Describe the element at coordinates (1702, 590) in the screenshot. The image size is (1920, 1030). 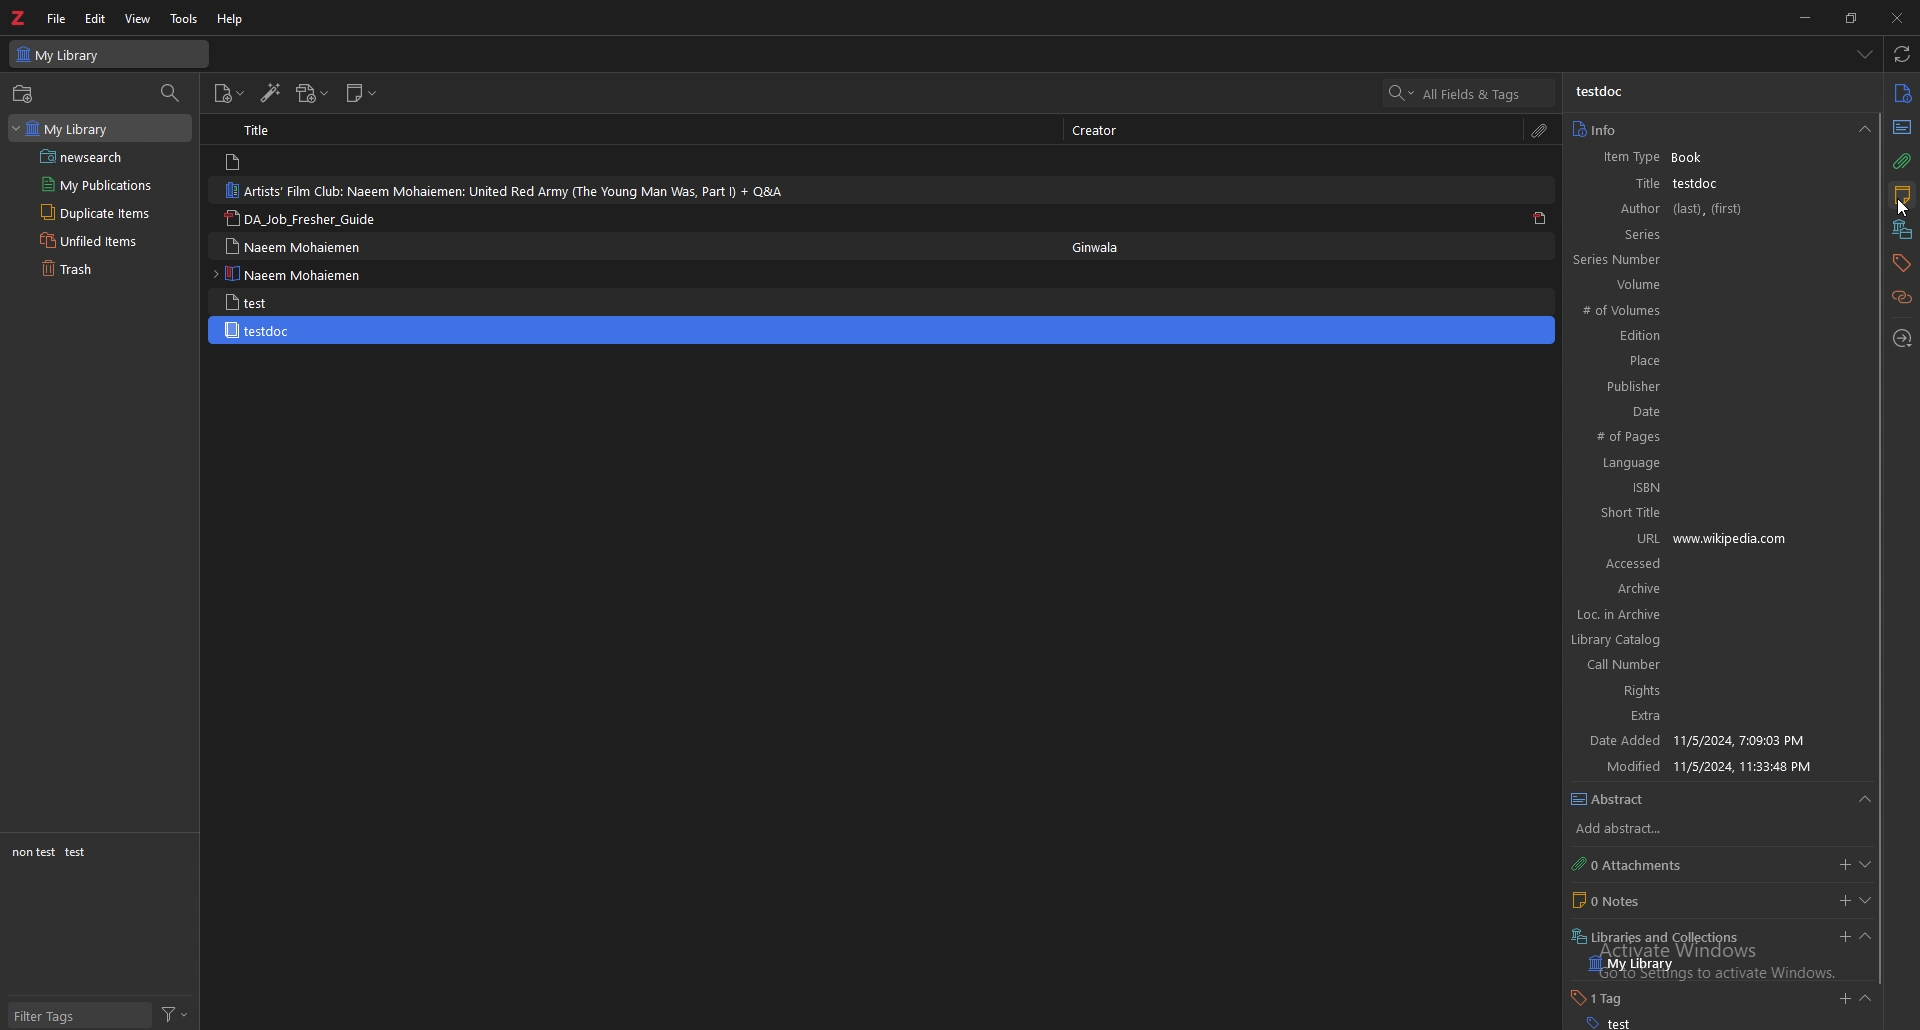
I see `archive` at that location.